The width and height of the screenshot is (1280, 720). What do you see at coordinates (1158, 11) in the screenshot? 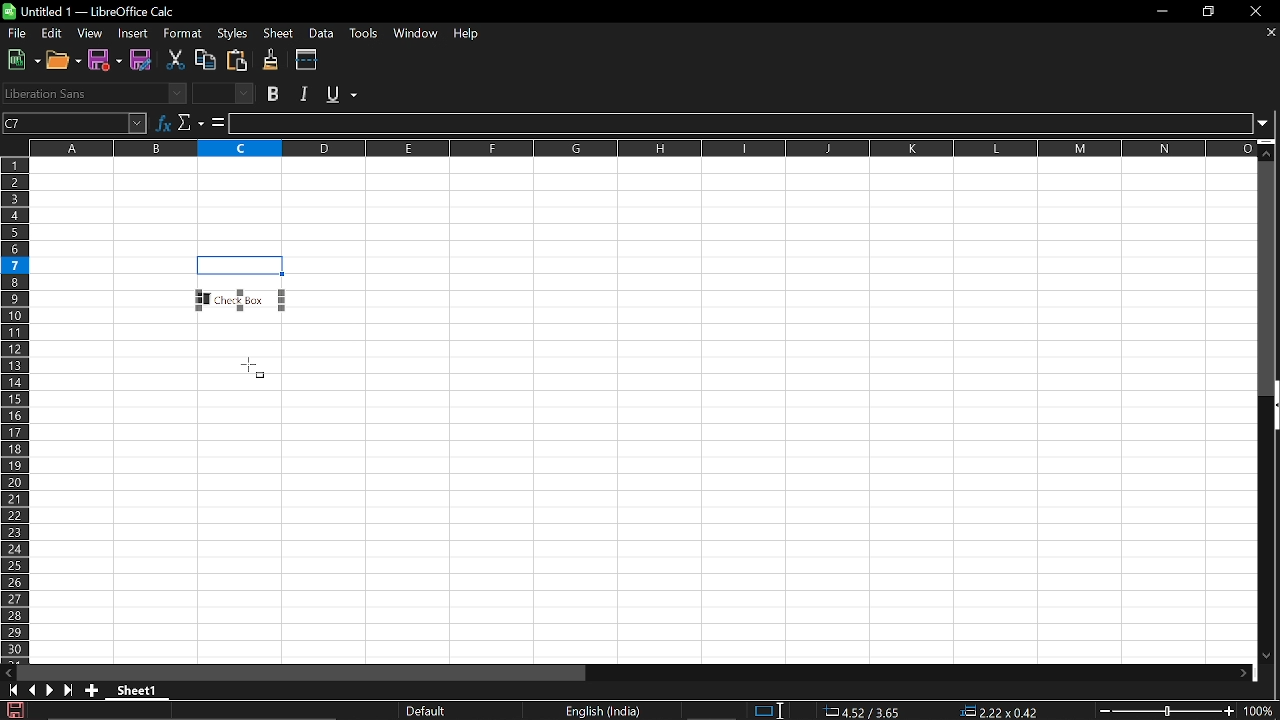
I see `Minimize` at bounding box center [1158, 11].